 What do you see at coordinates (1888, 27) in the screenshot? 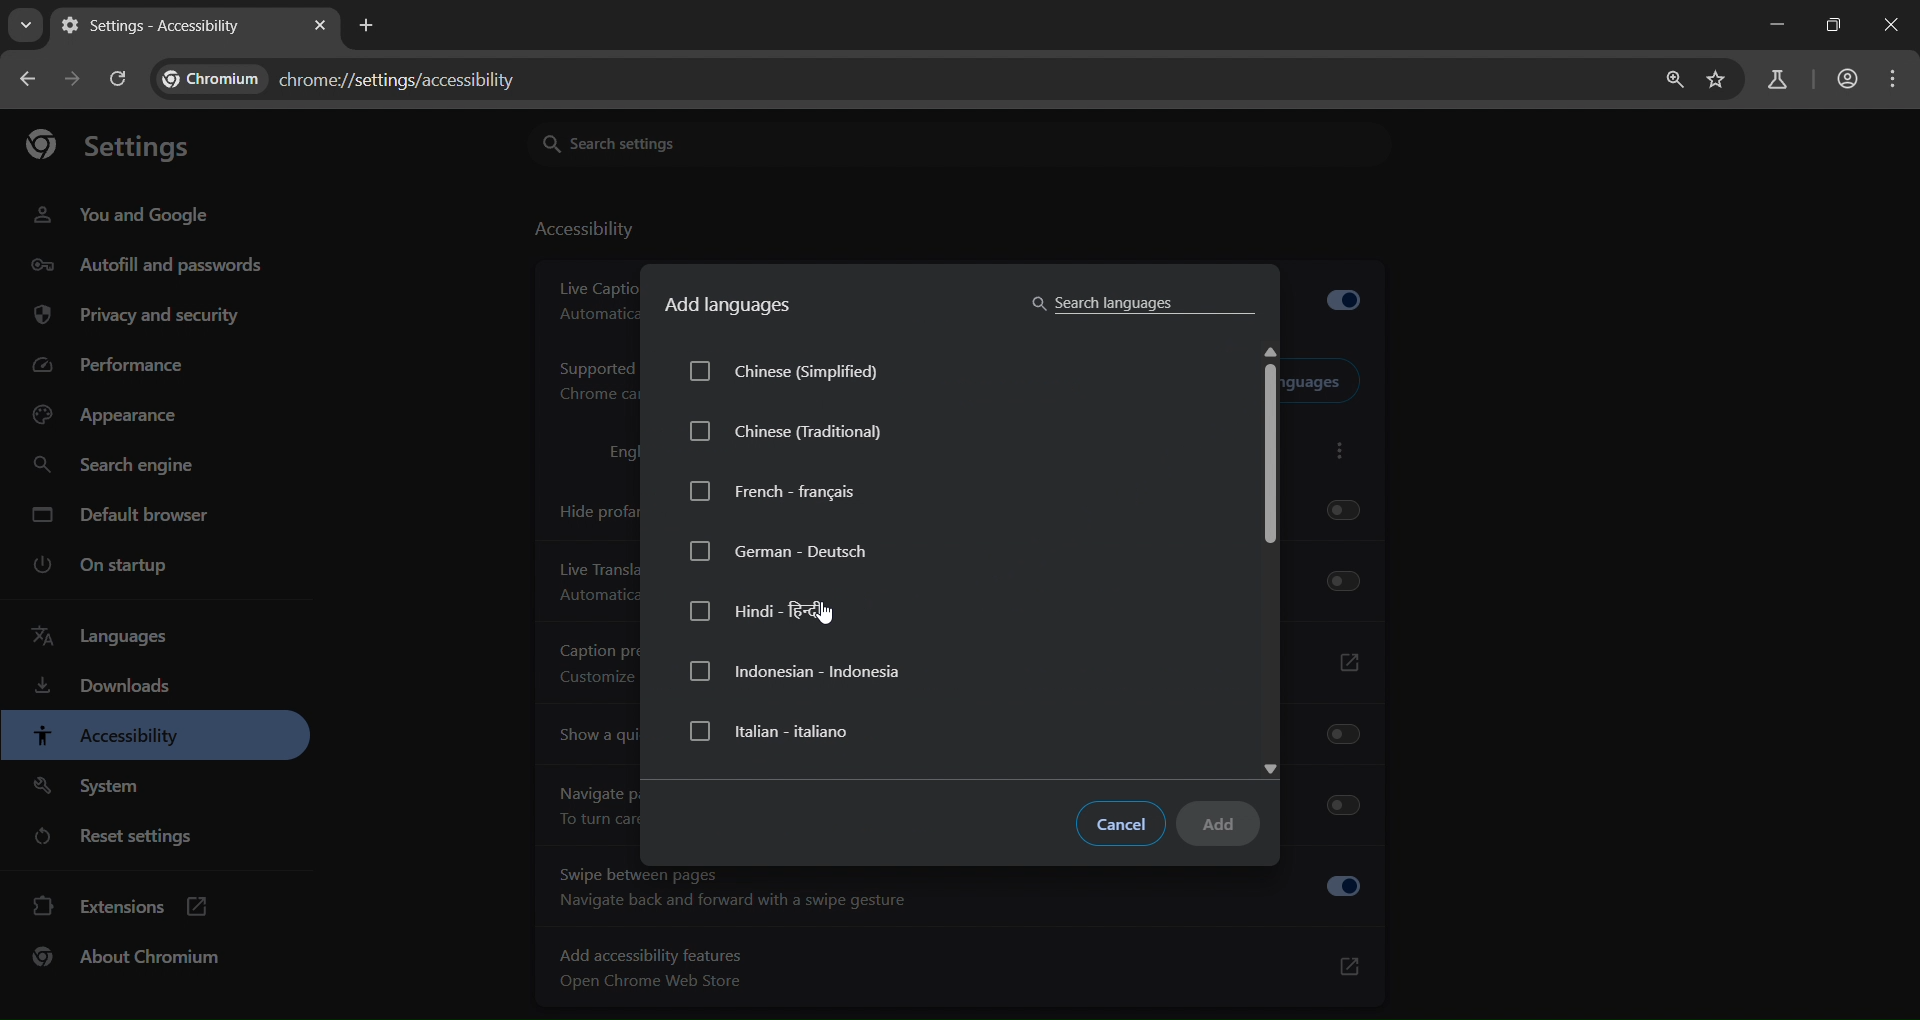
I see `close` at bounding box center [1888, 27].